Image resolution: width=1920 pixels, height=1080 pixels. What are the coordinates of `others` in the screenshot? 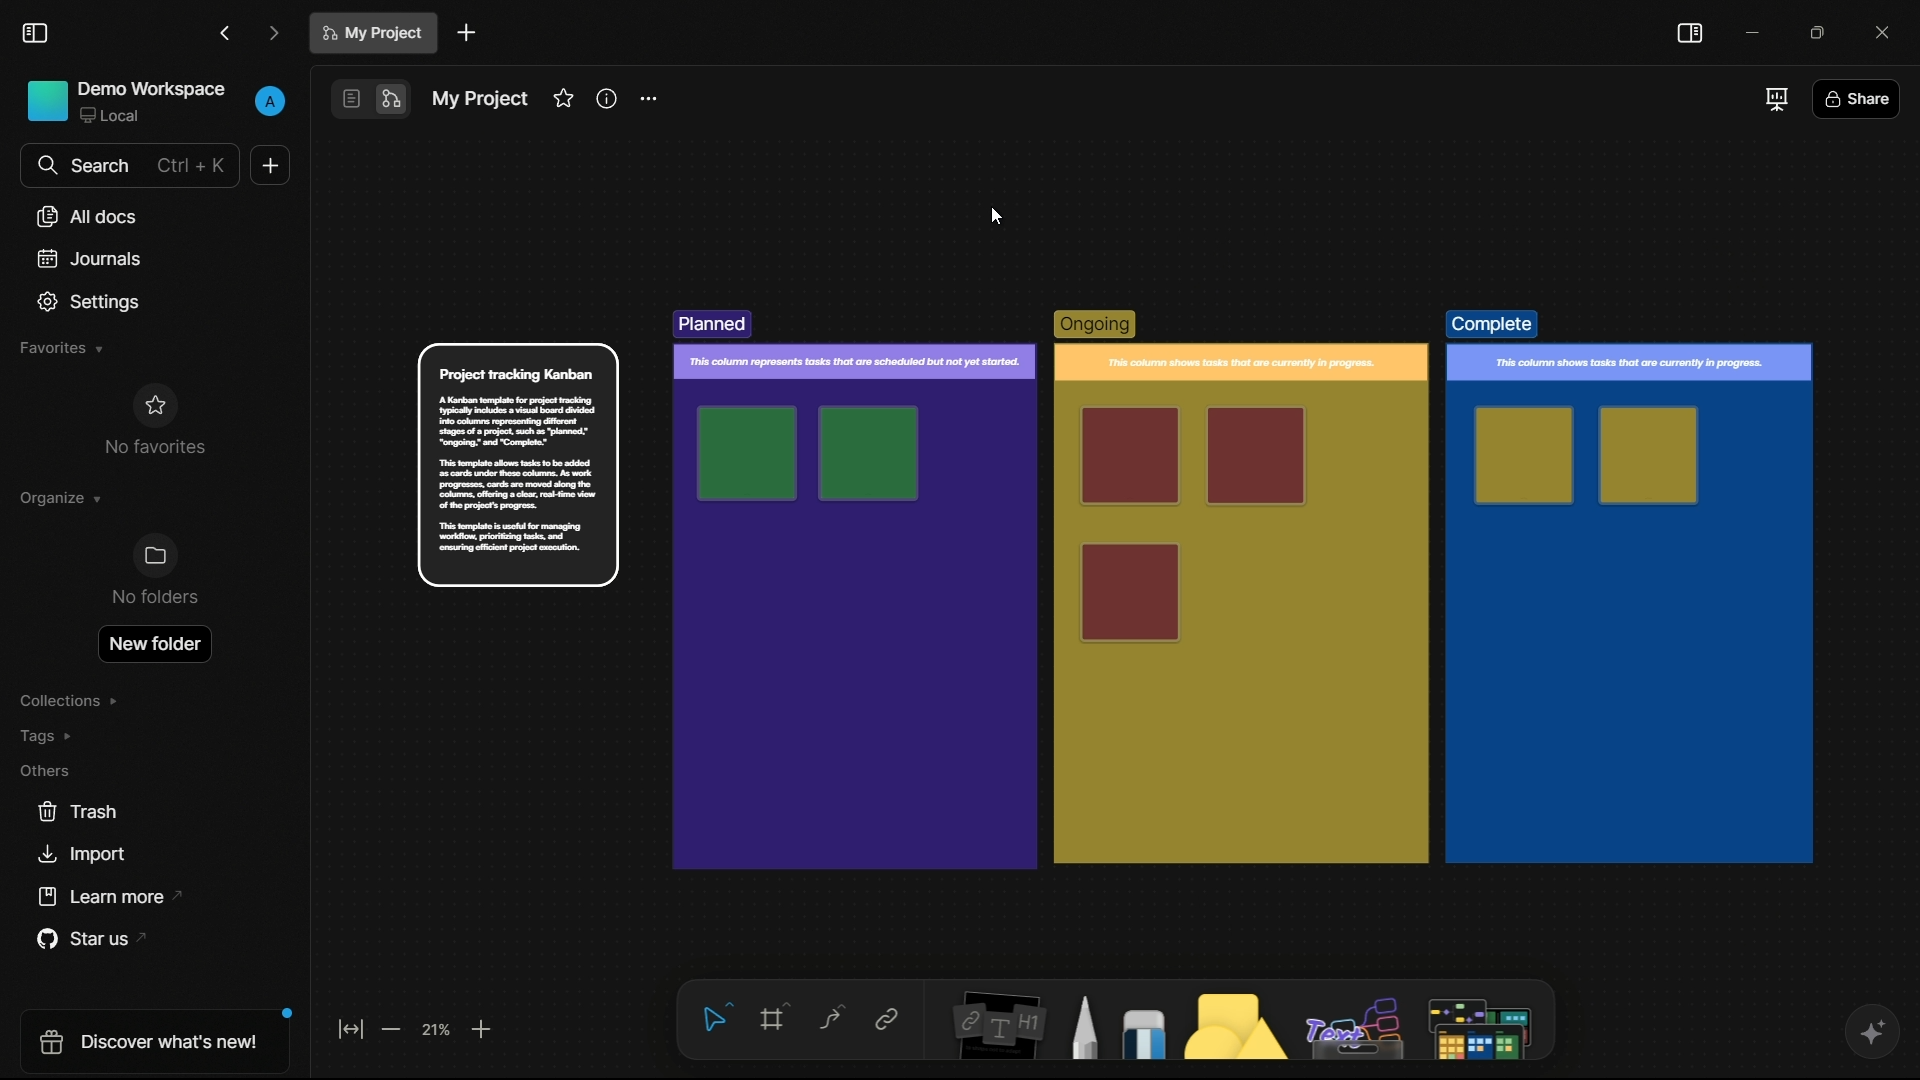 It's located at (44, 770).